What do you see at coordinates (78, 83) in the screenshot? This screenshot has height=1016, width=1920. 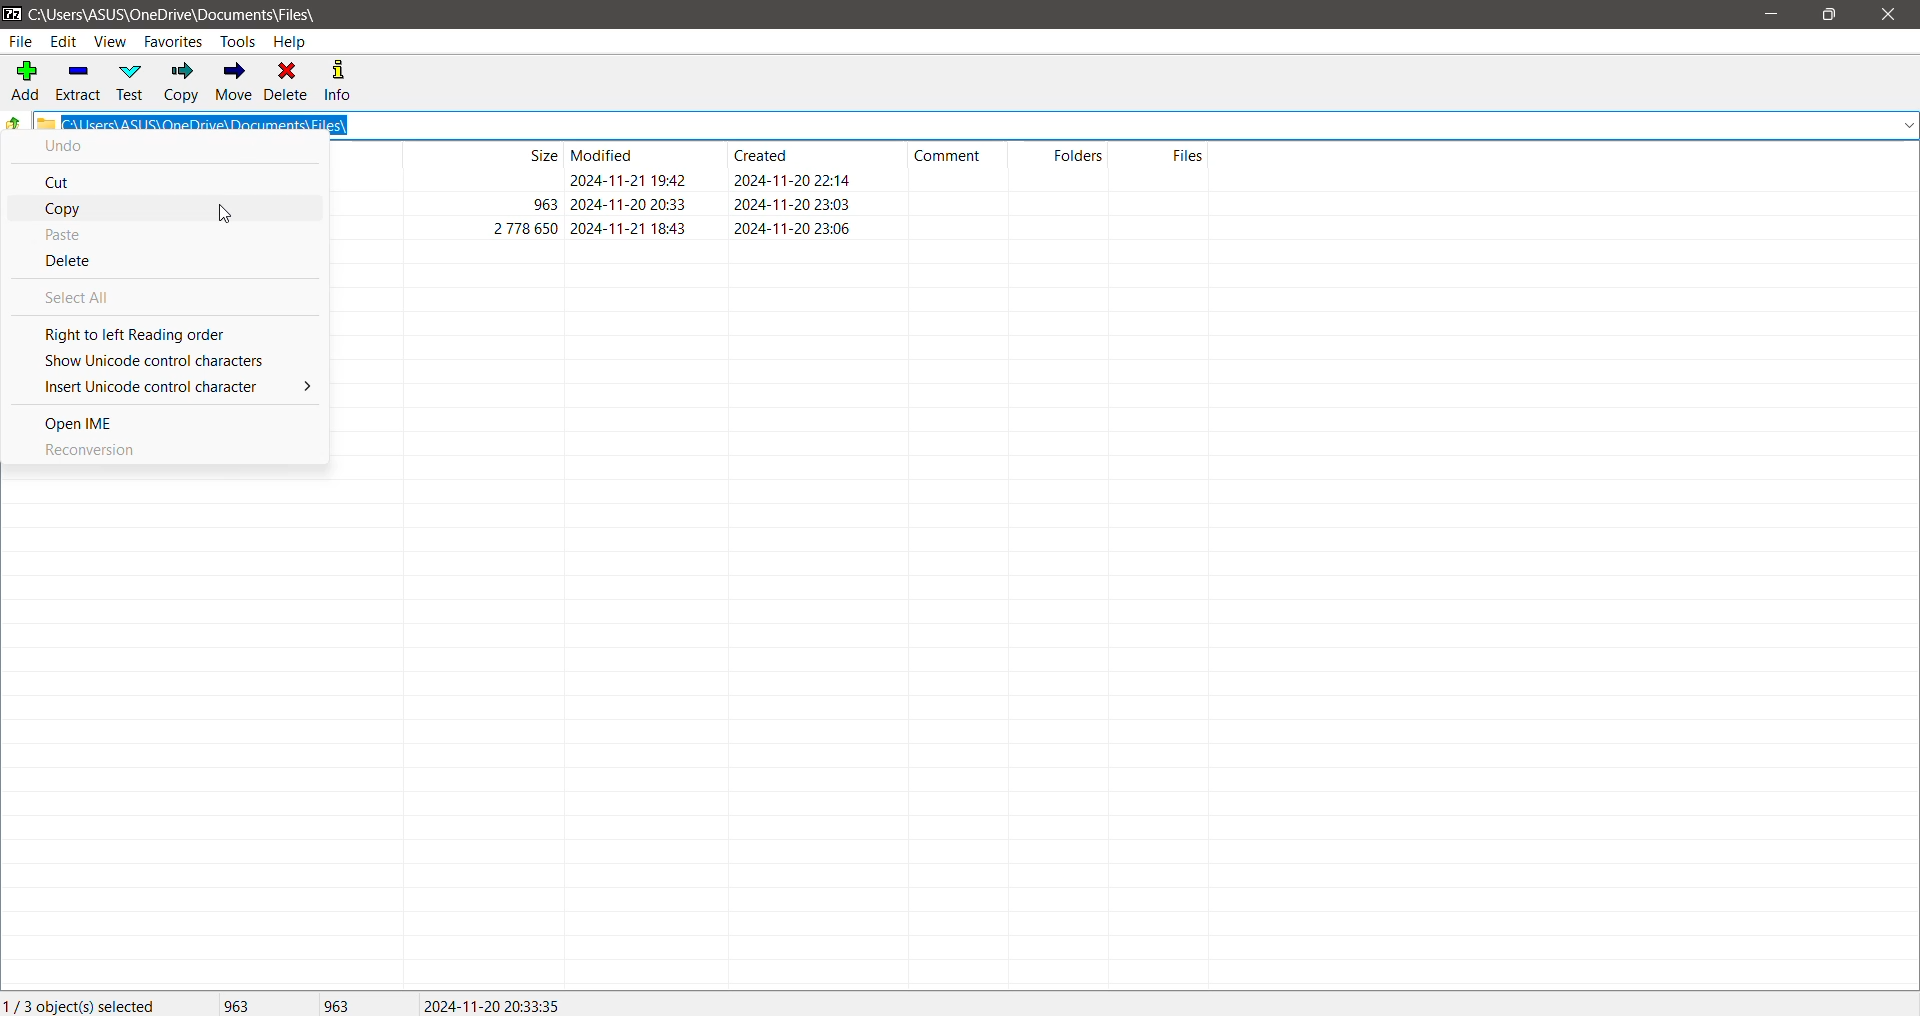 I see `Extract` at bounding box center [78, 83].